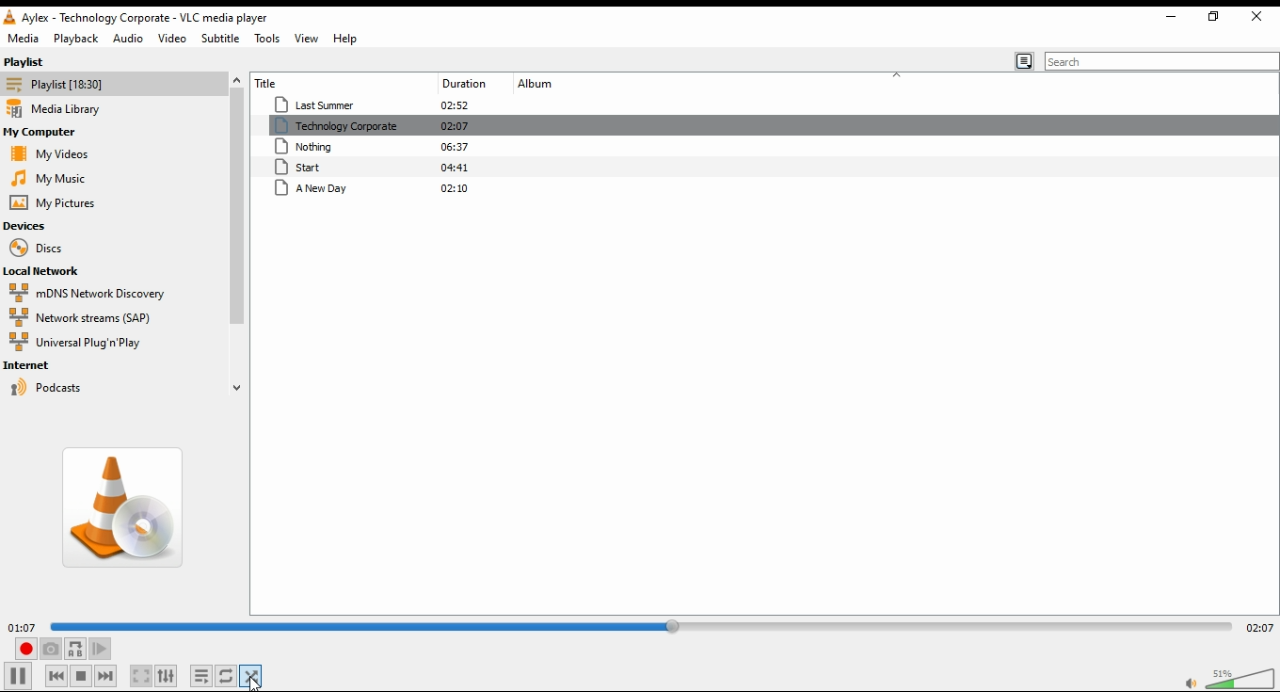 This screenshot has width=1280, height=692. Describe the element at coordinates (383, 191) in the screenshot. I see `A new day` at that location.